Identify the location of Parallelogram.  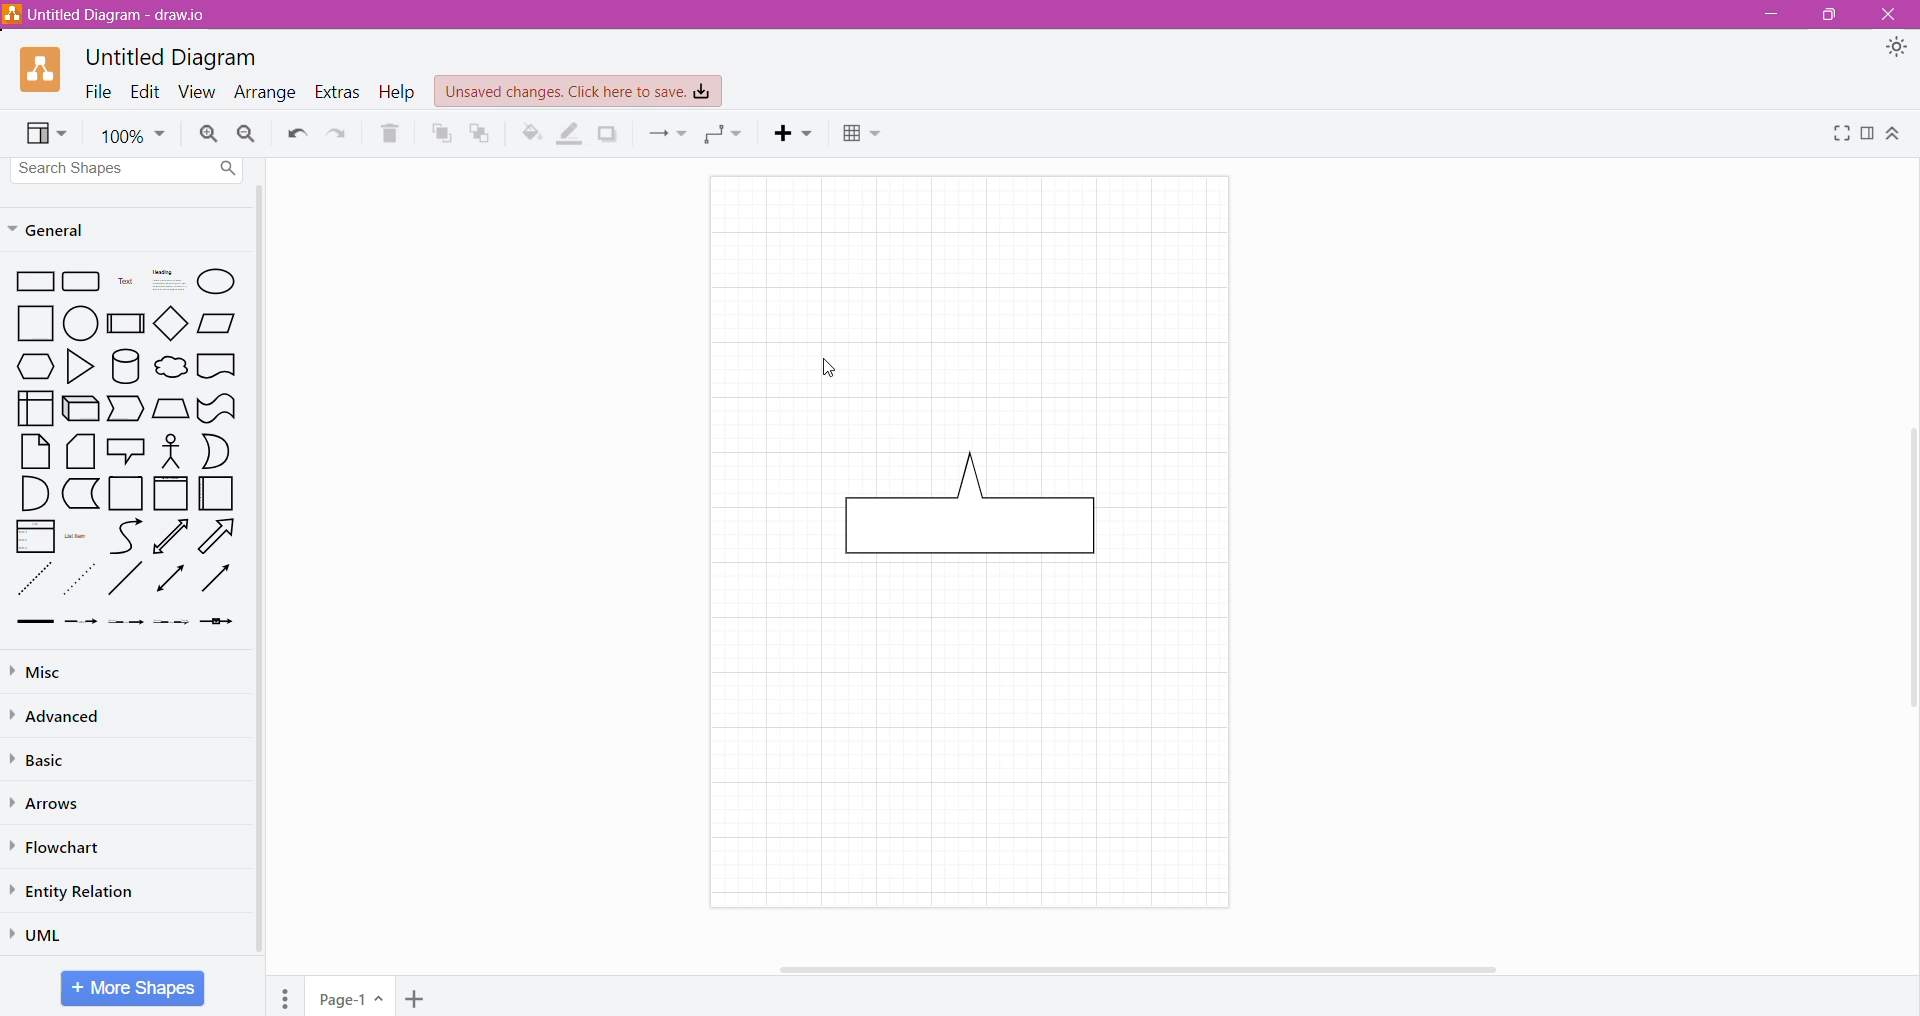
(217, 323).